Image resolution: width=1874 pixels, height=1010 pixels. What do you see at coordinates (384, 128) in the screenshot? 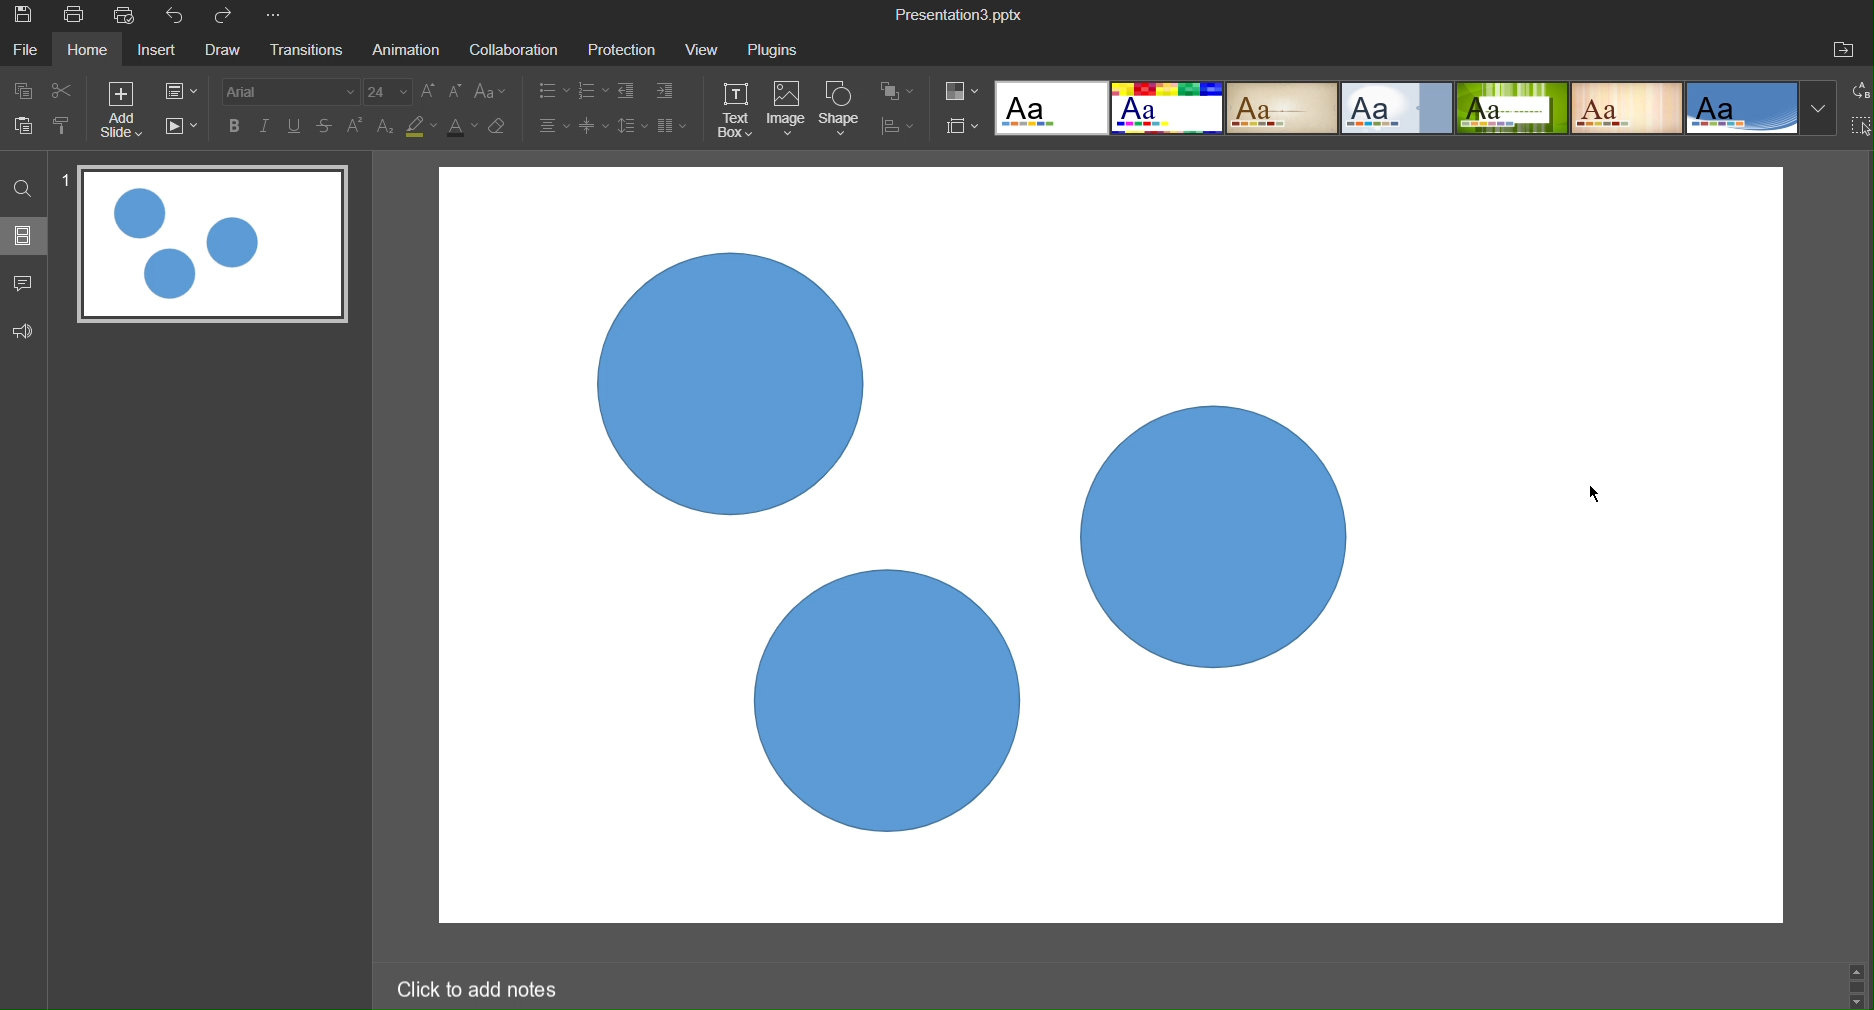
I see `Subscript` at bounding box center [384, 128].